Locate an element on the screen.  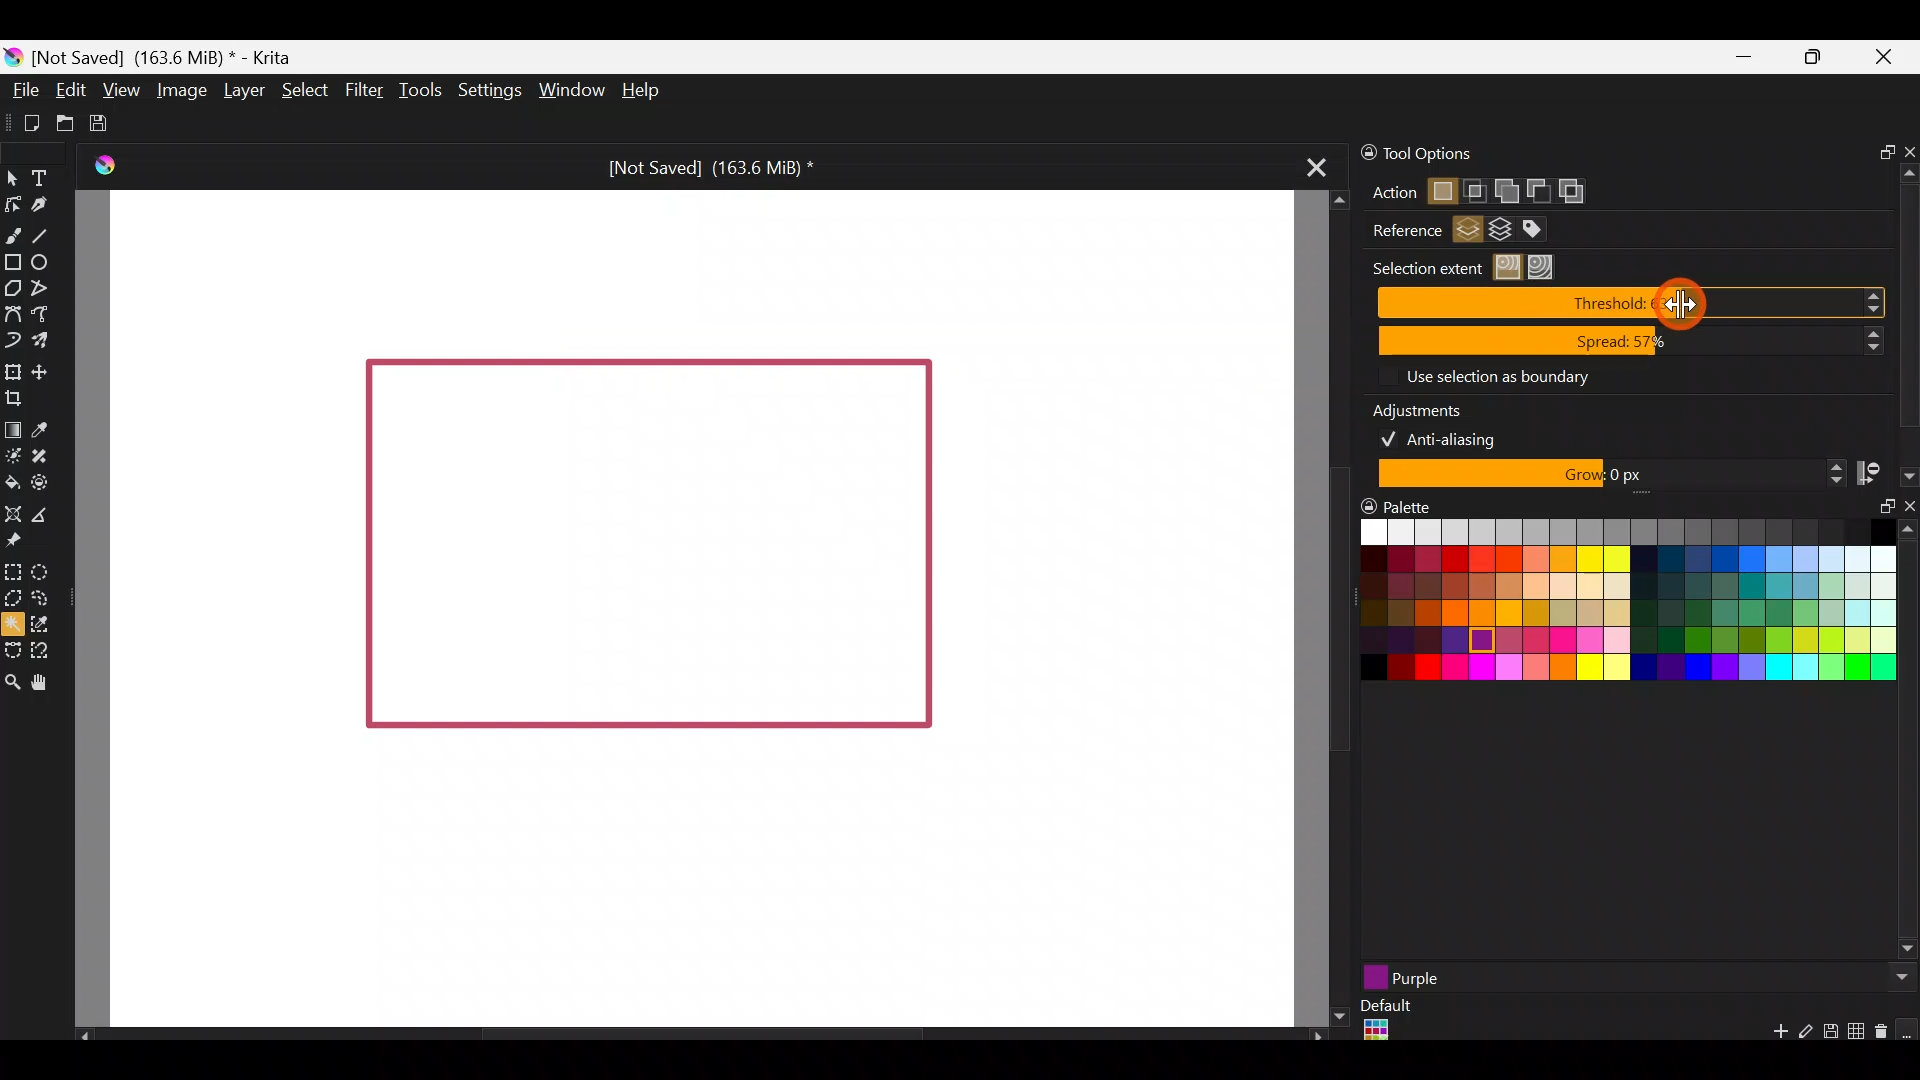
Close docker is located at coordinates (1907, 146).